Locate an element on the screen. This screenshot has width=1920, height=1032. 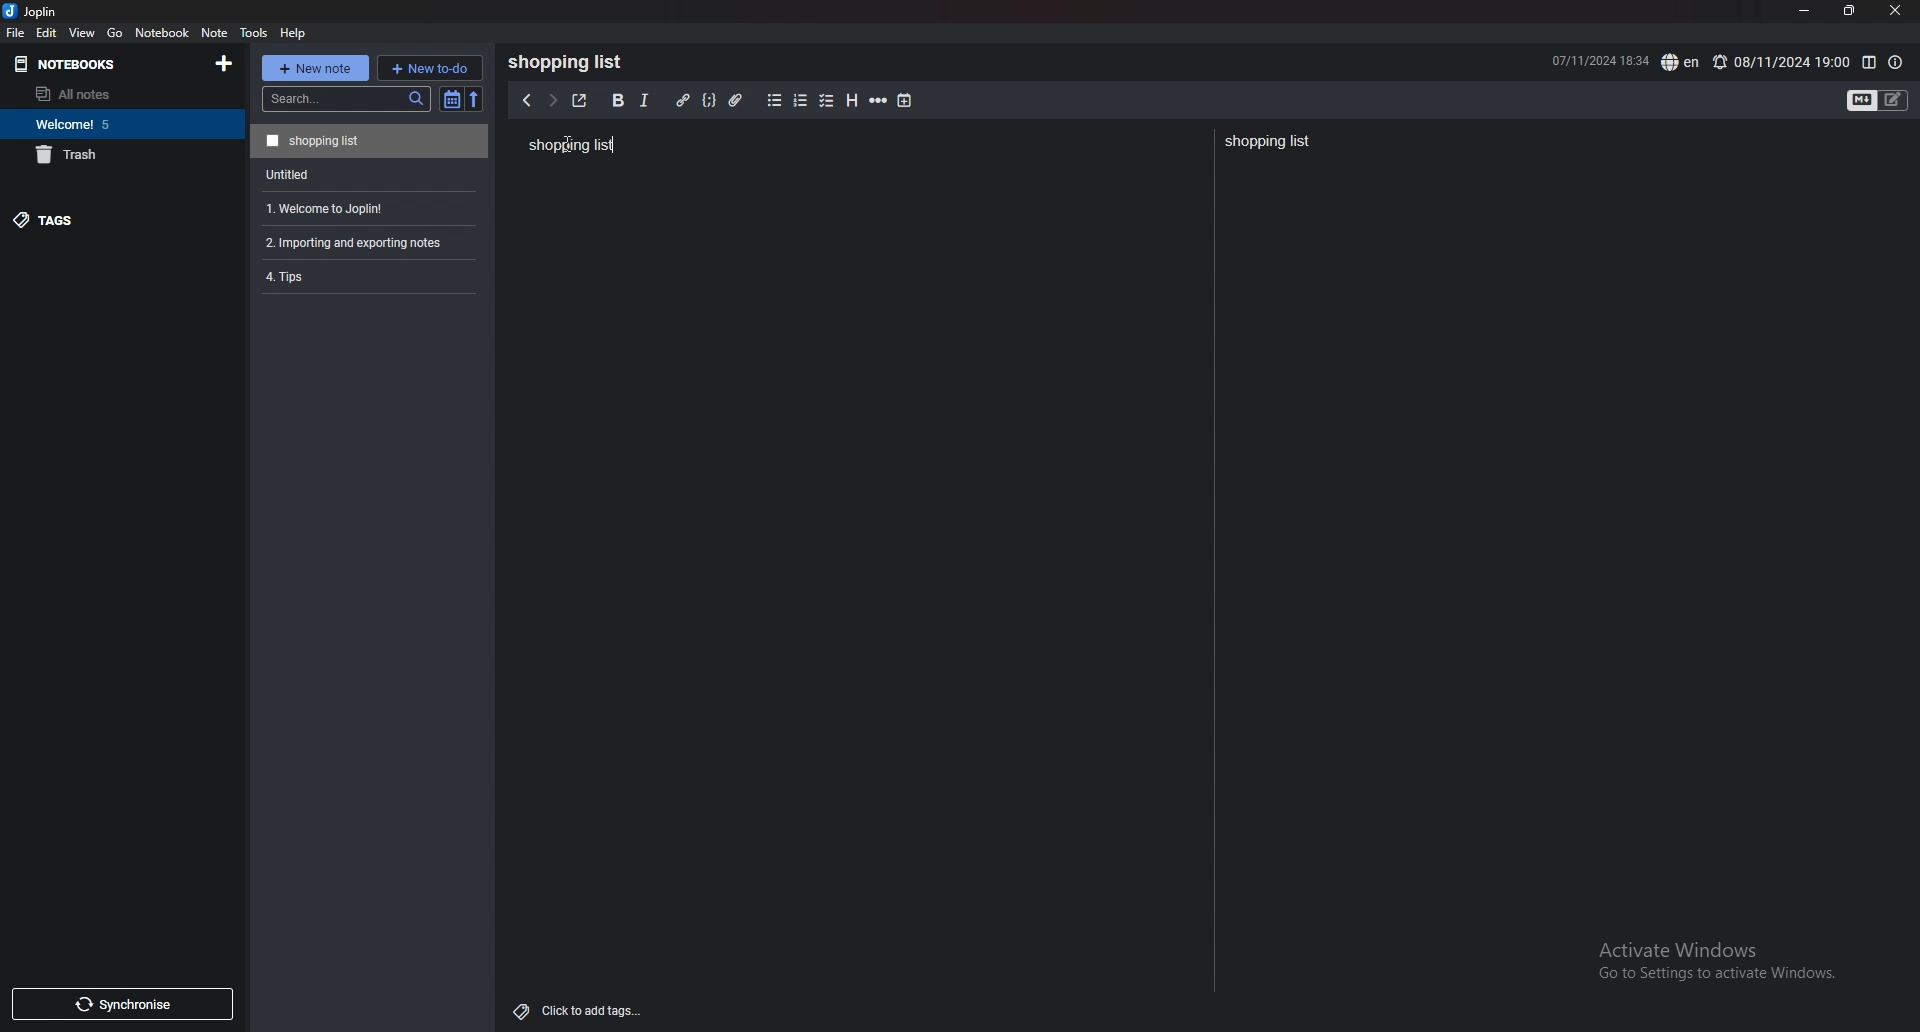
07/11/2024 1833 is located at coordinates (1598, 60).